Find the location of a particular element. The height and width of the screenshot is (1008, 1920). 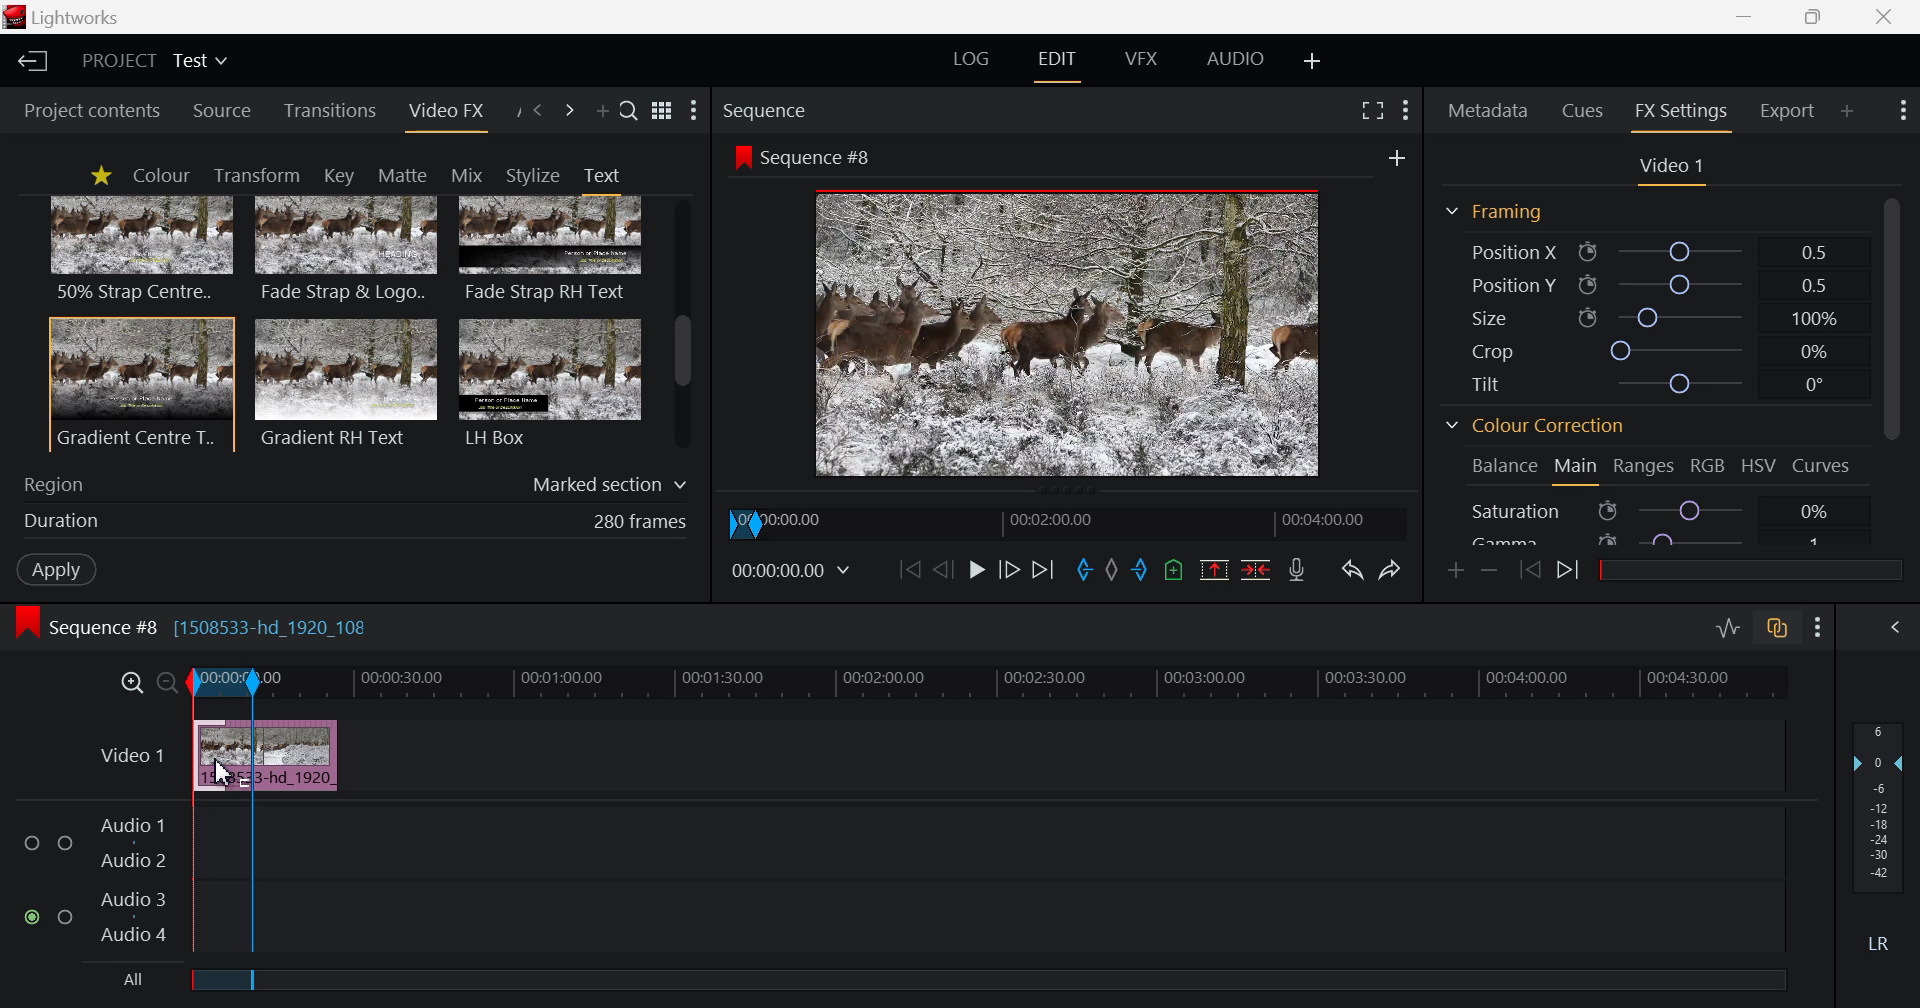

EDIT Layout is located at coordinates (1061, 61).